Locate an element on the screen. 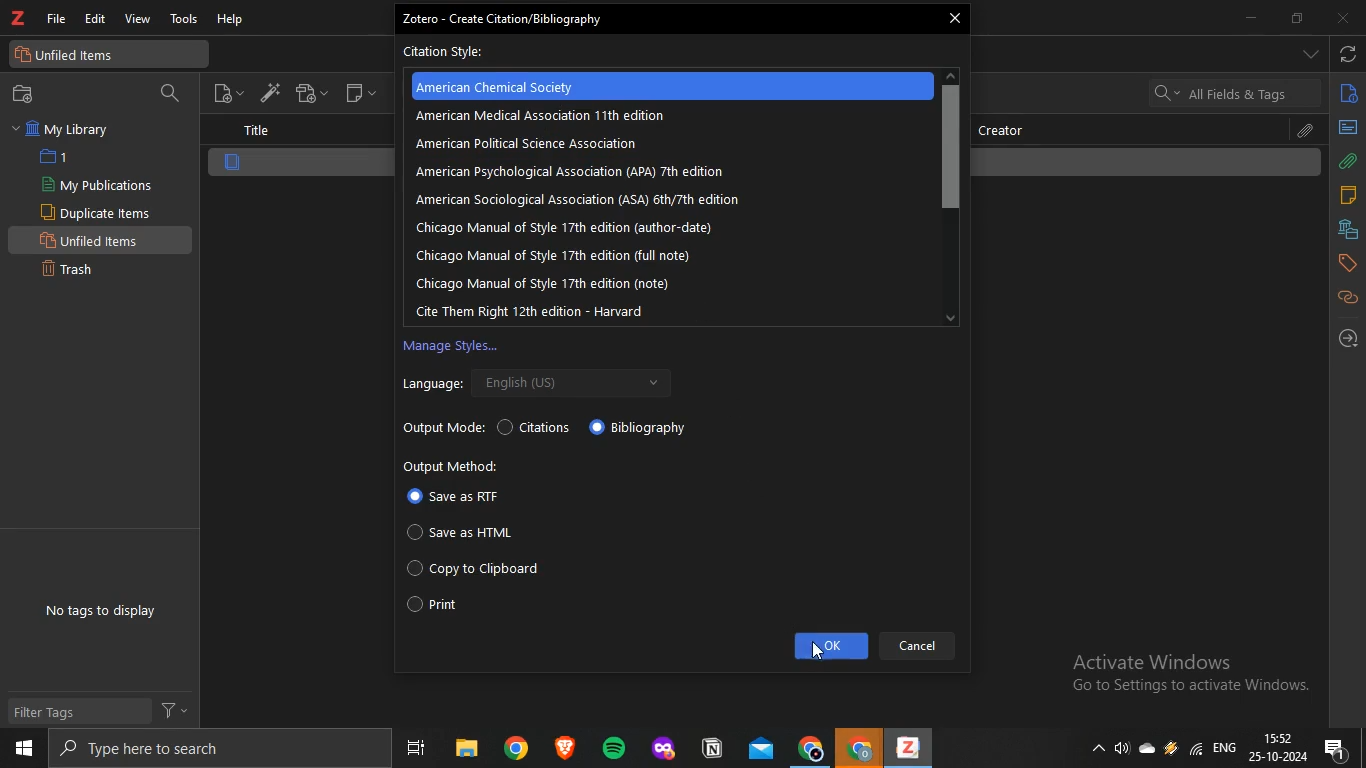 The height and width of the screenshot is (768, 1366). notes is located at coordinates (1348, 195).